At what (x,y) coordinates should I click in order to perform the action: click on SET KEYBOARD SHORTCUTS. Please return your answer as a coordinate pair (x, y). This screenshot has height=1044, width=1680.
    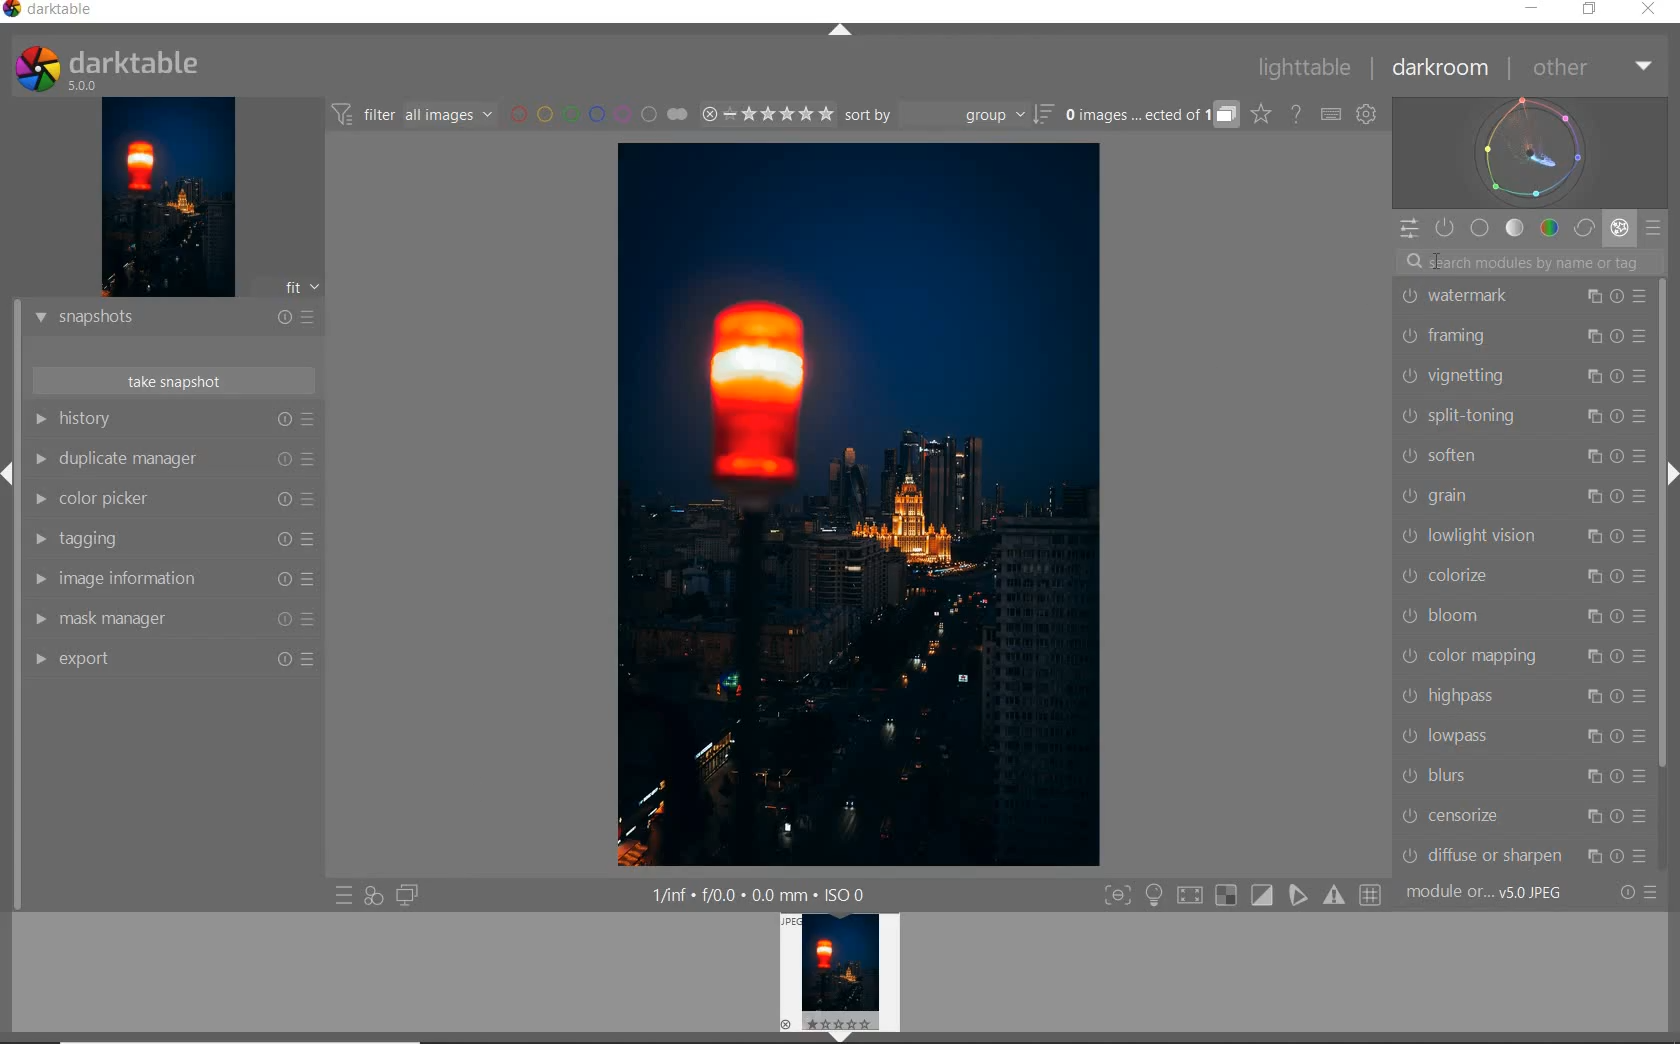
    Looking at the image, I should click on (1331, 114).